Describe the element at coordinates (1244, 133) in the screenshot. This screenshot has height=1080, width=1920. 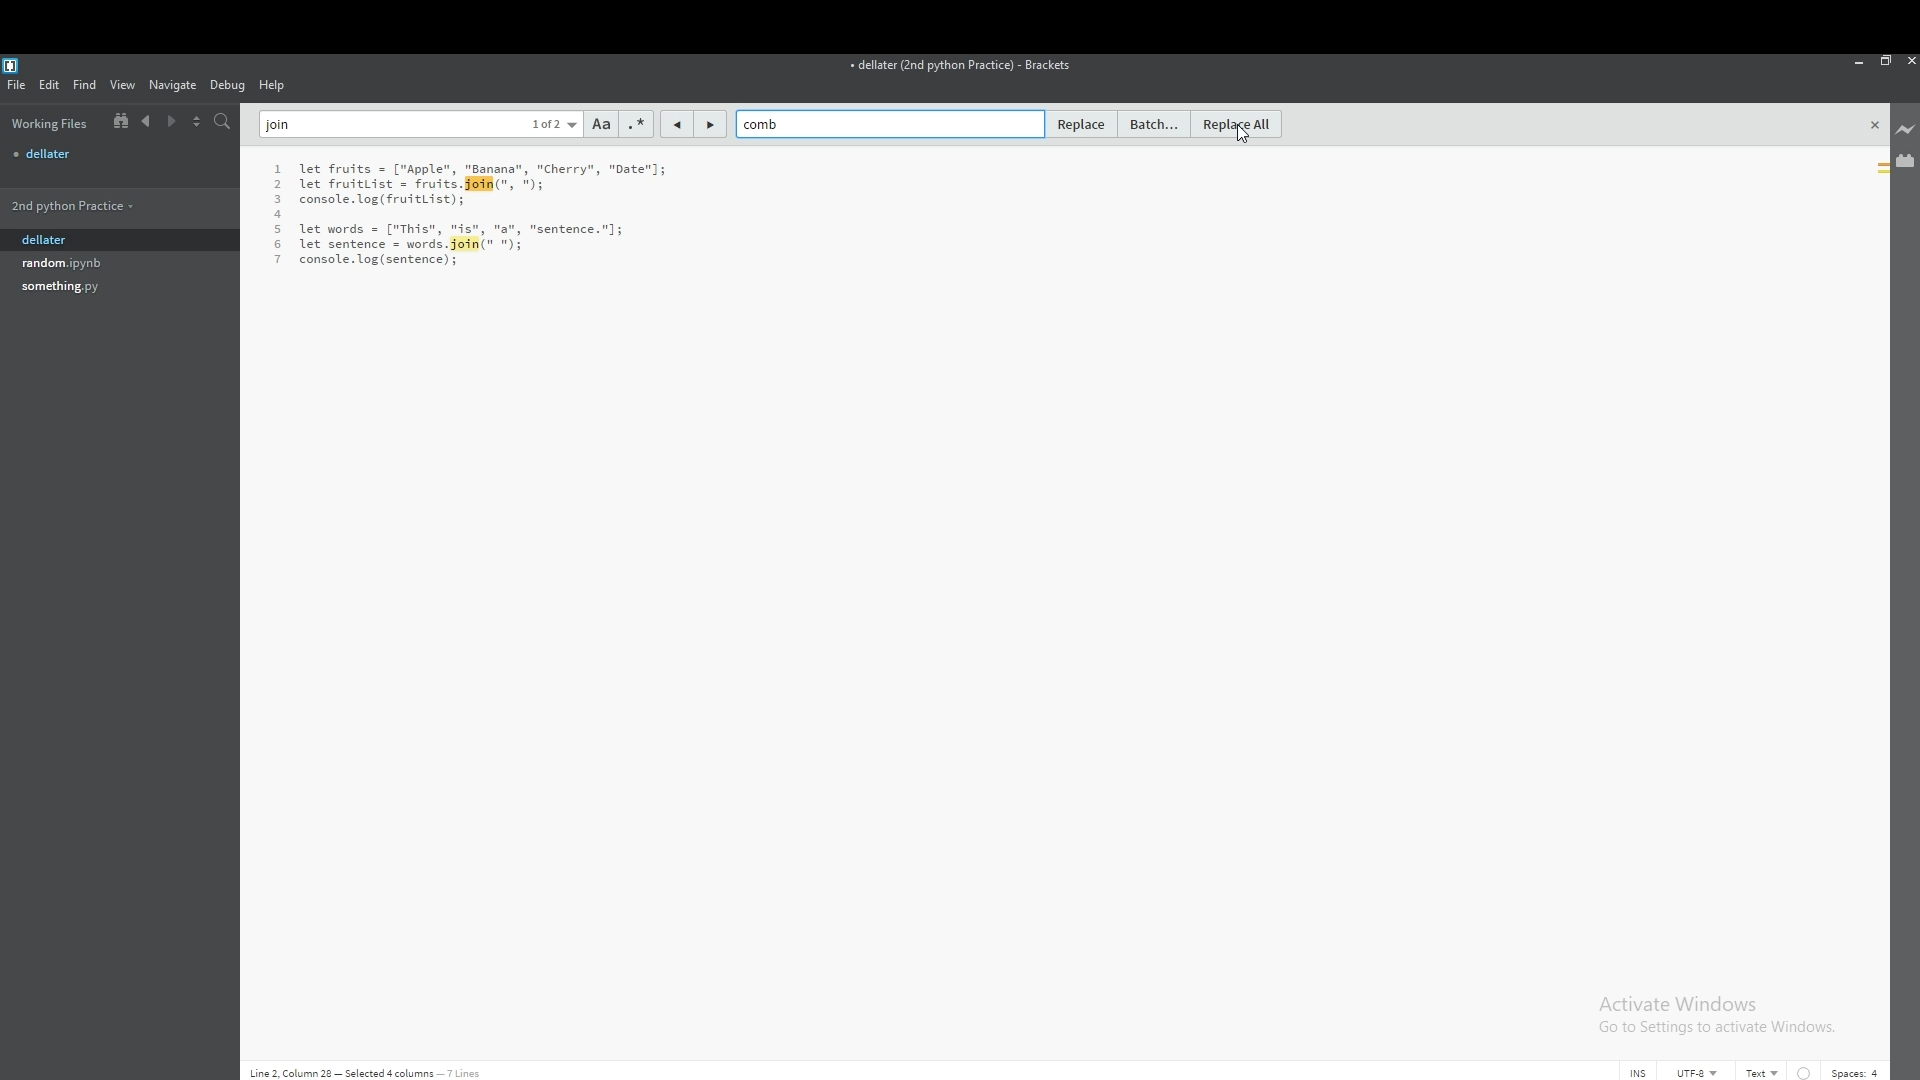
I see `cursor` at that location.